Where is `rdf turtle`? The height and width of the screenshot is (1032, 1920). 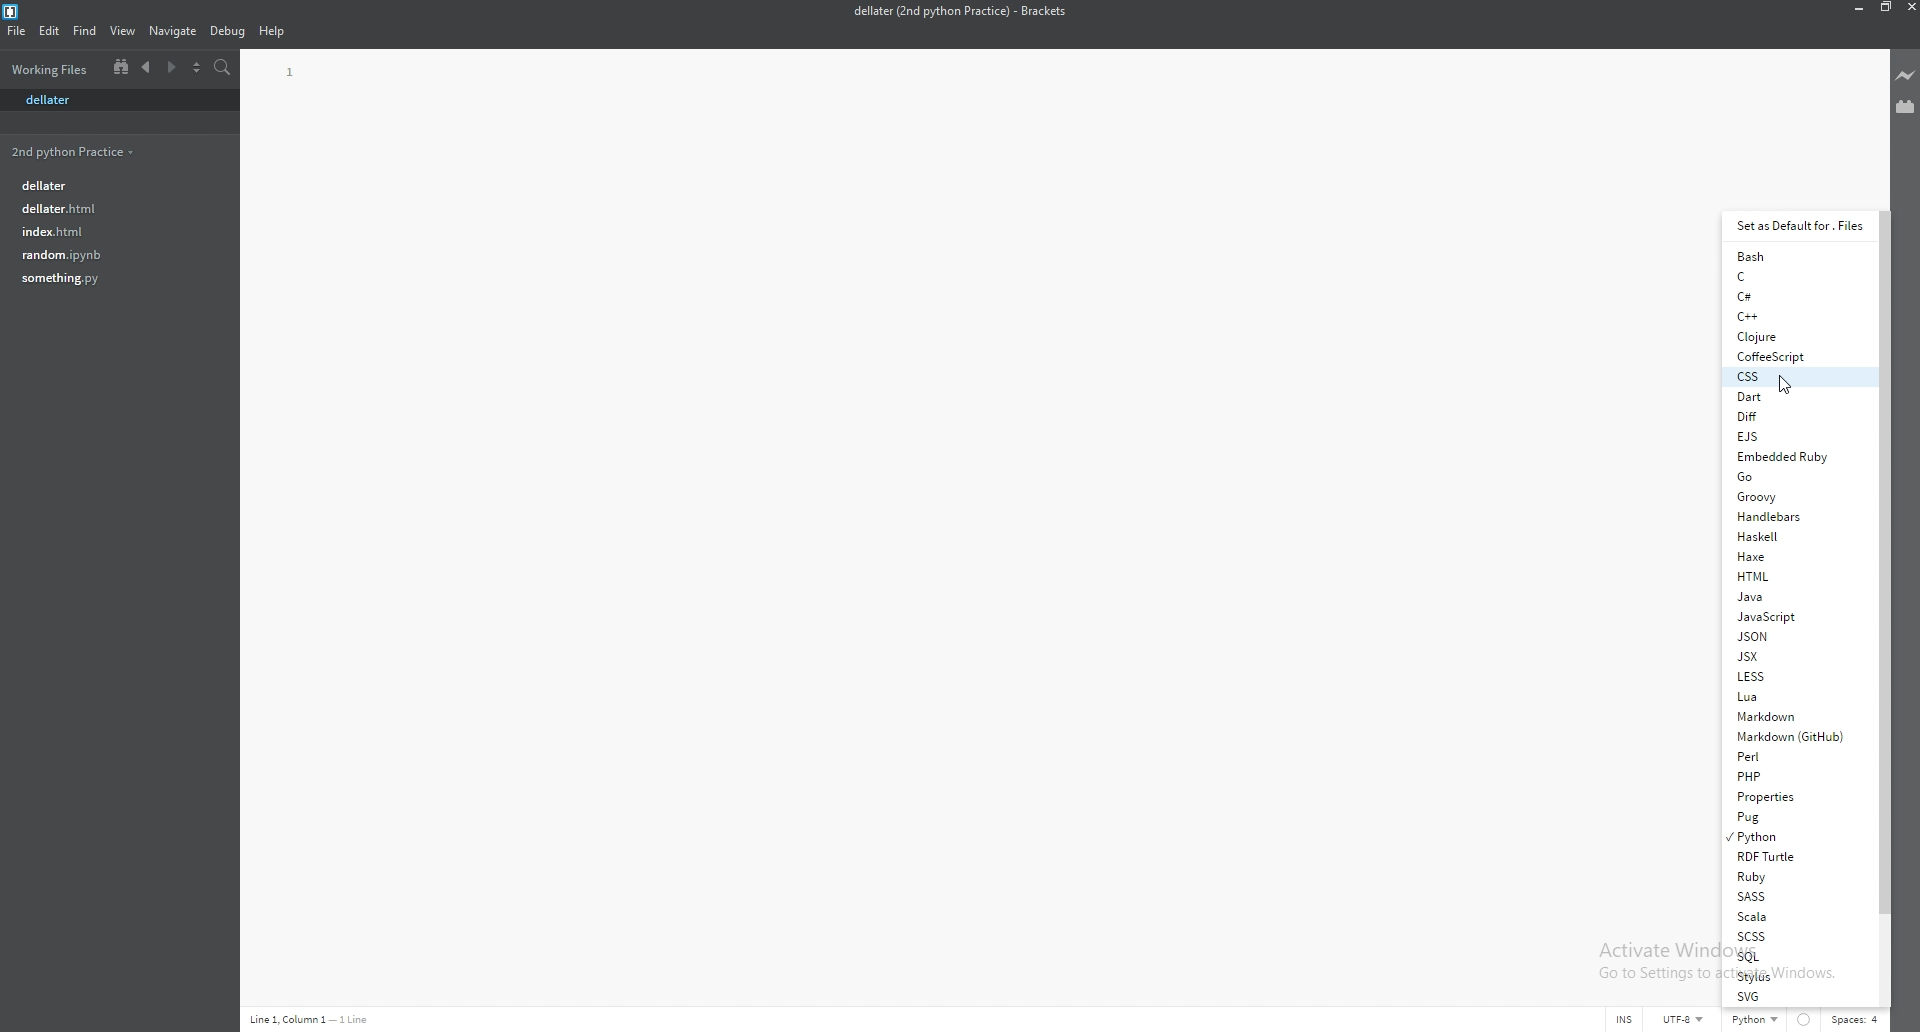 rdf turtle is located at coordinates (1796, 855).